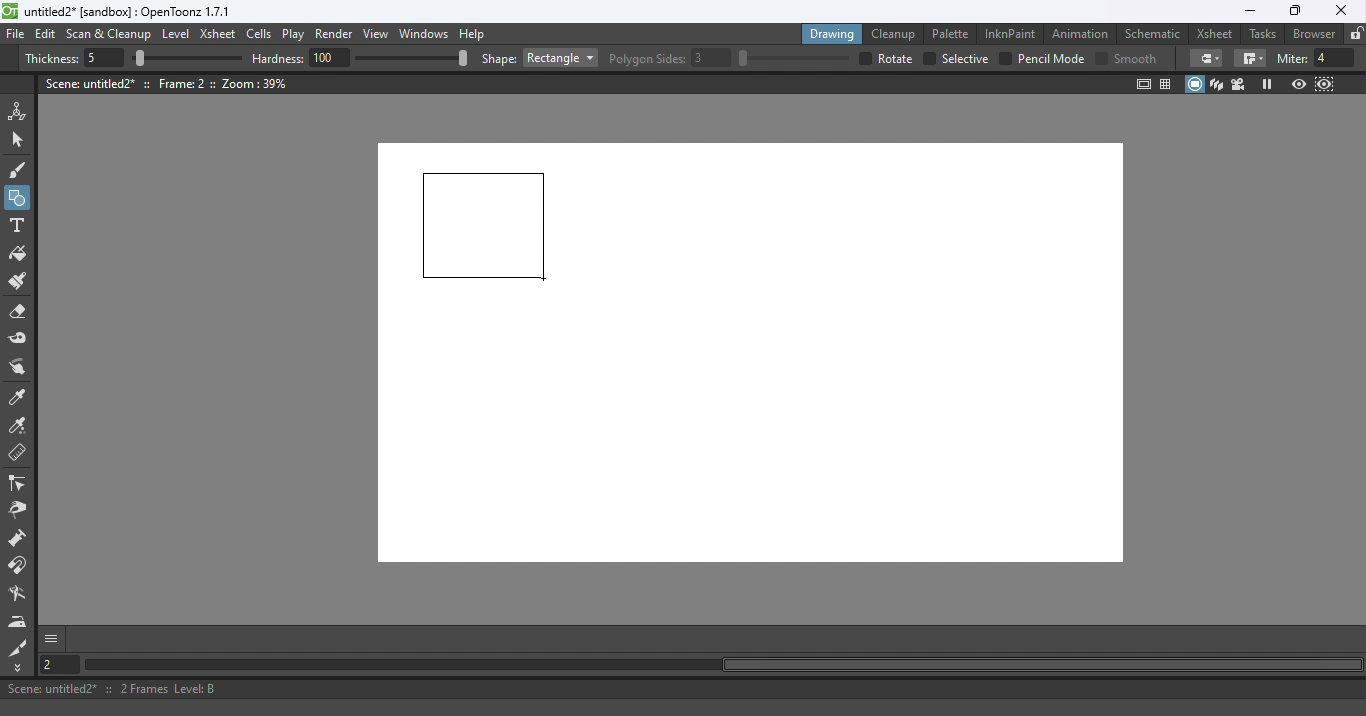 The image size is (1366, 716). I want to click on More Tools, so click(19, 668).